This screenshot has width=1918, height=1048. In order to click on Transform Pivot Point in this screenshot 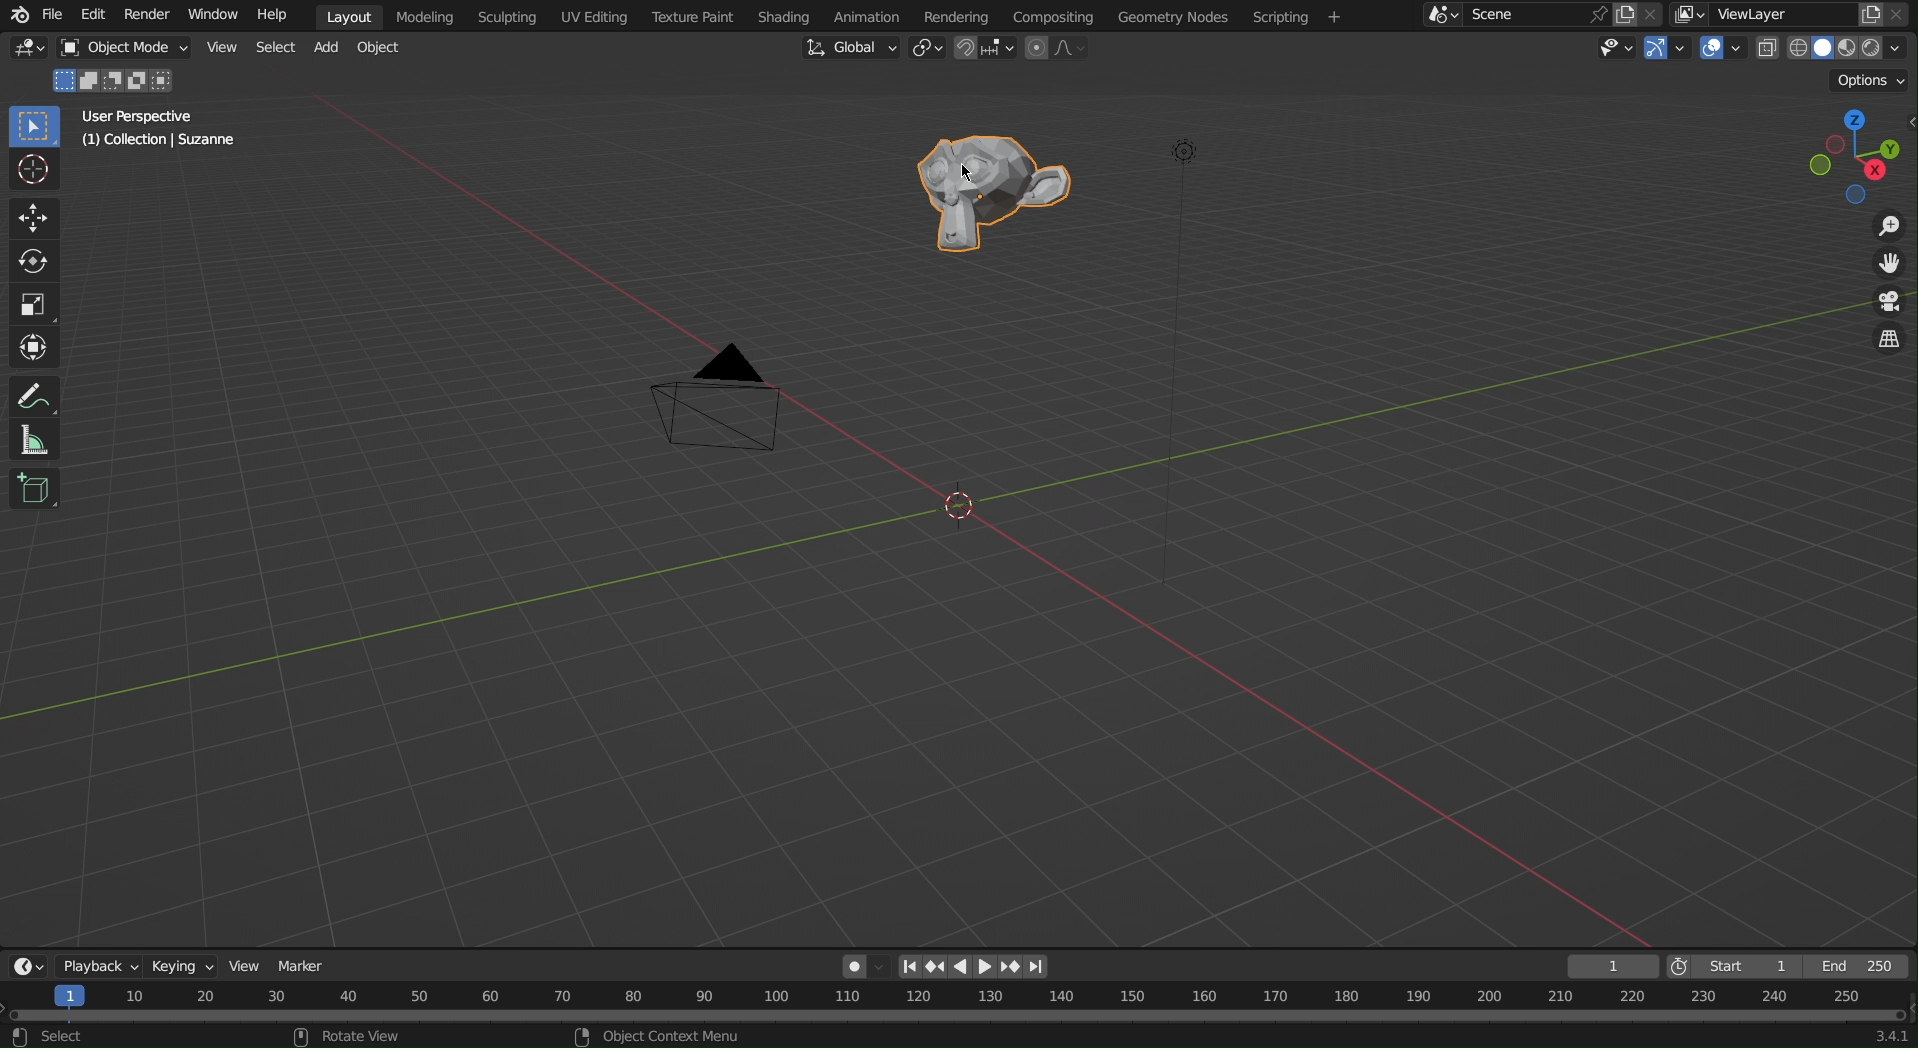, I will do `click(928, 50)`.